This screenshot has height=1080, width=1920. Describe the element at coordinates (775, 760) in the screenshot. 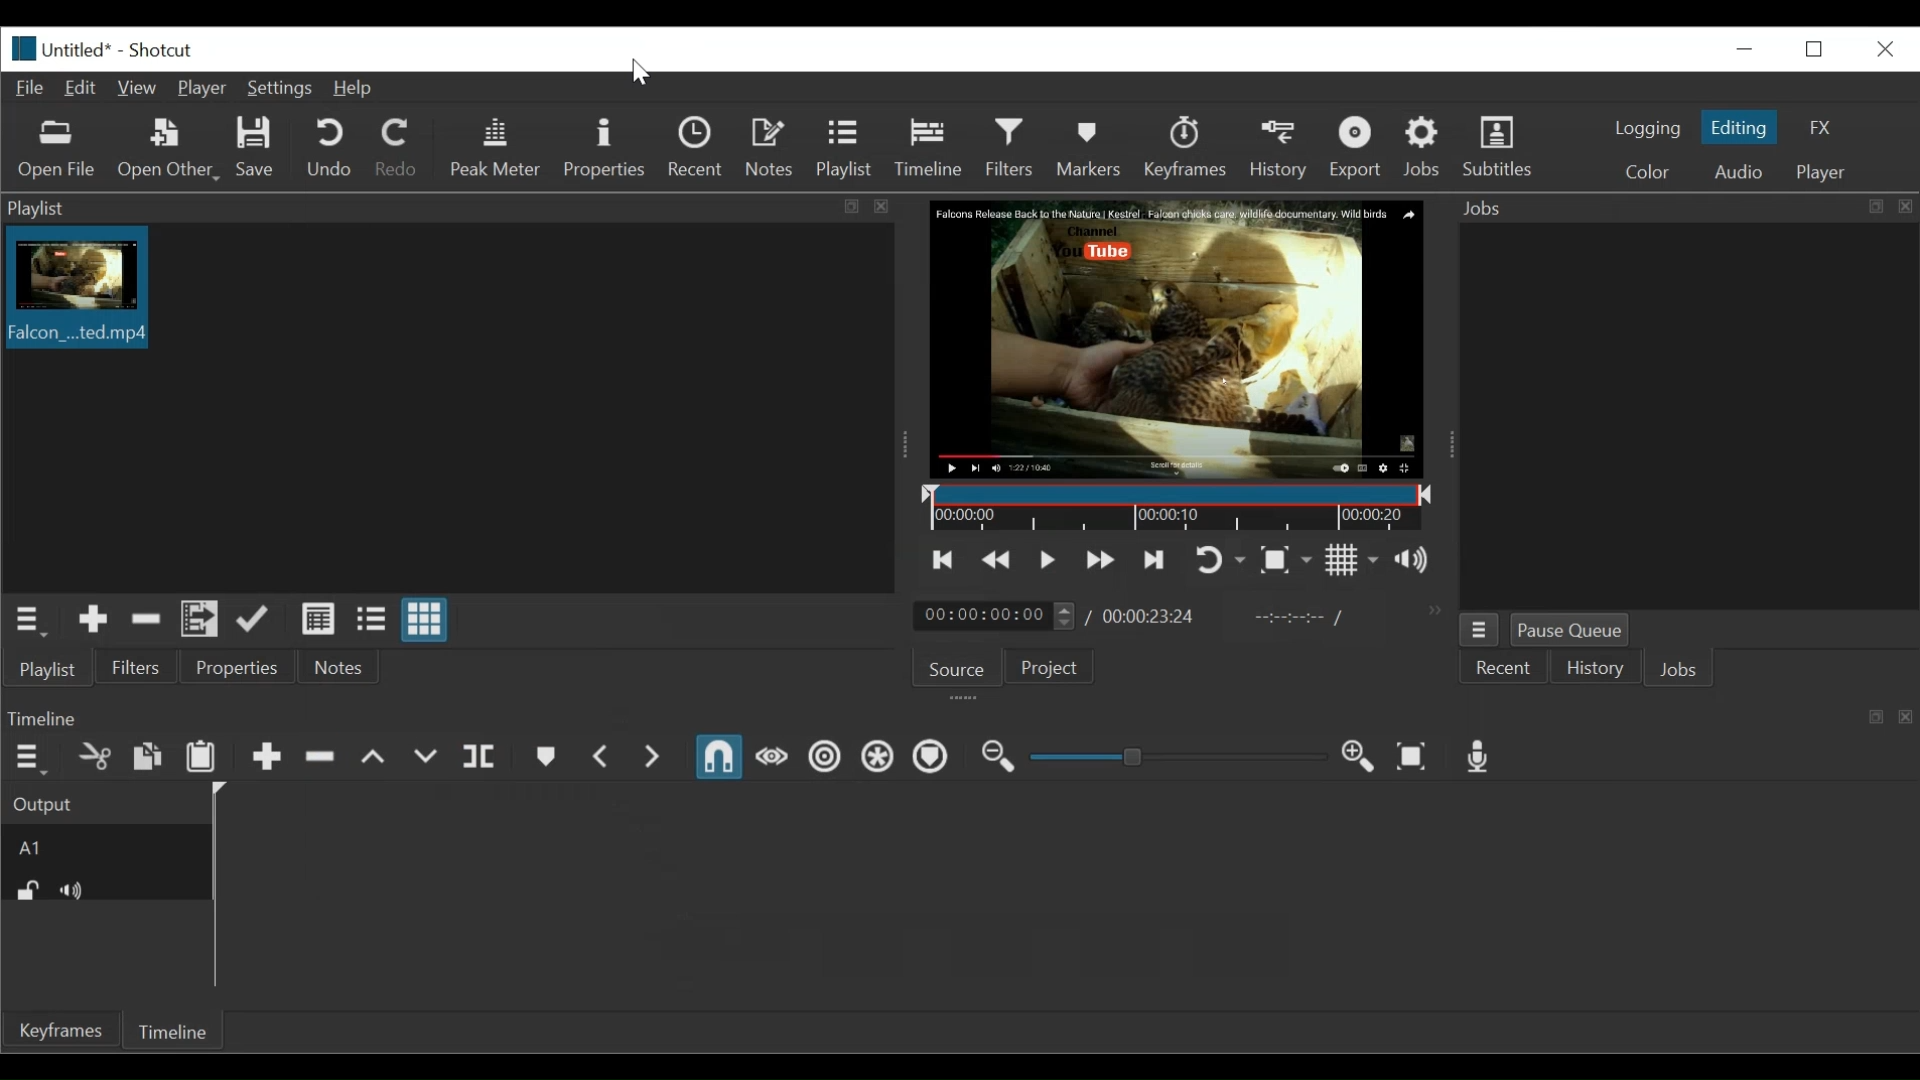

I see `Scrub while dragging` at that location.